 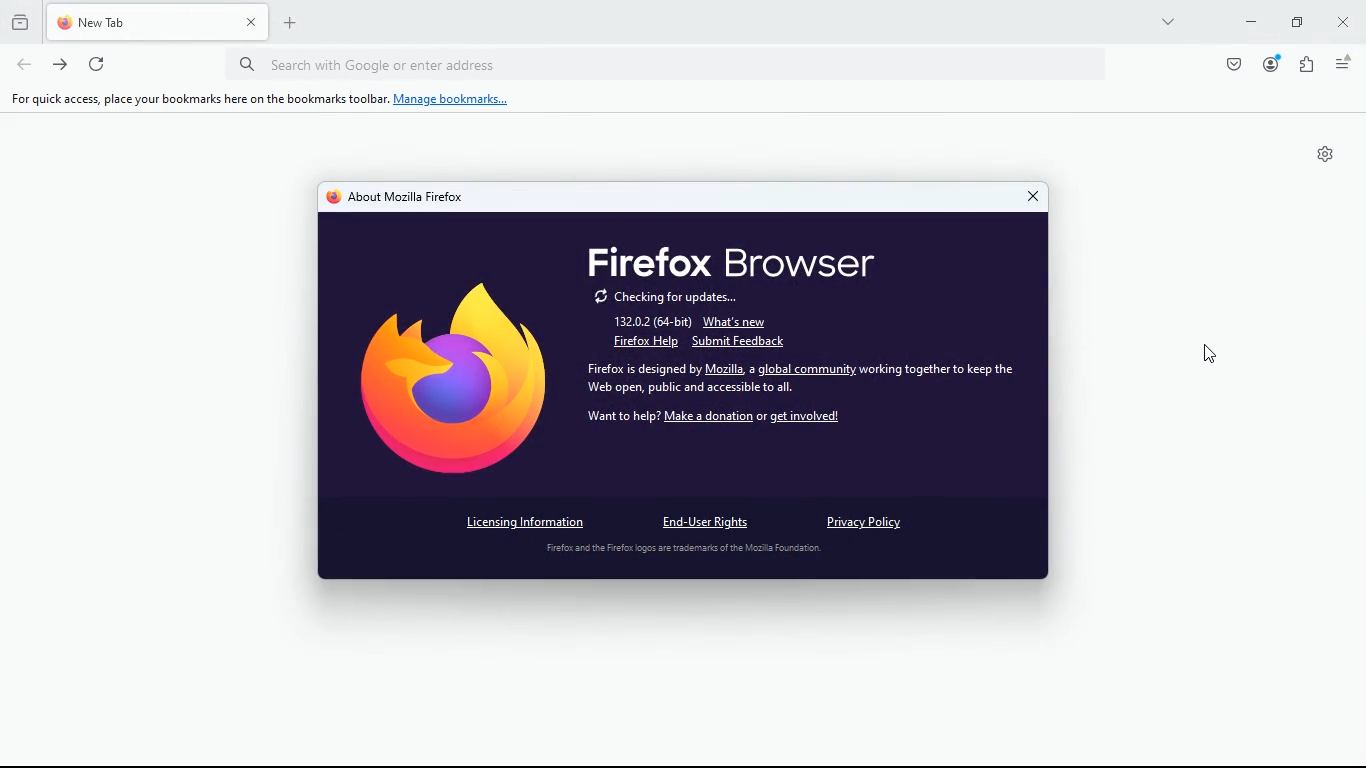 I want to click on disclaimer, so click(x=684, y=549).